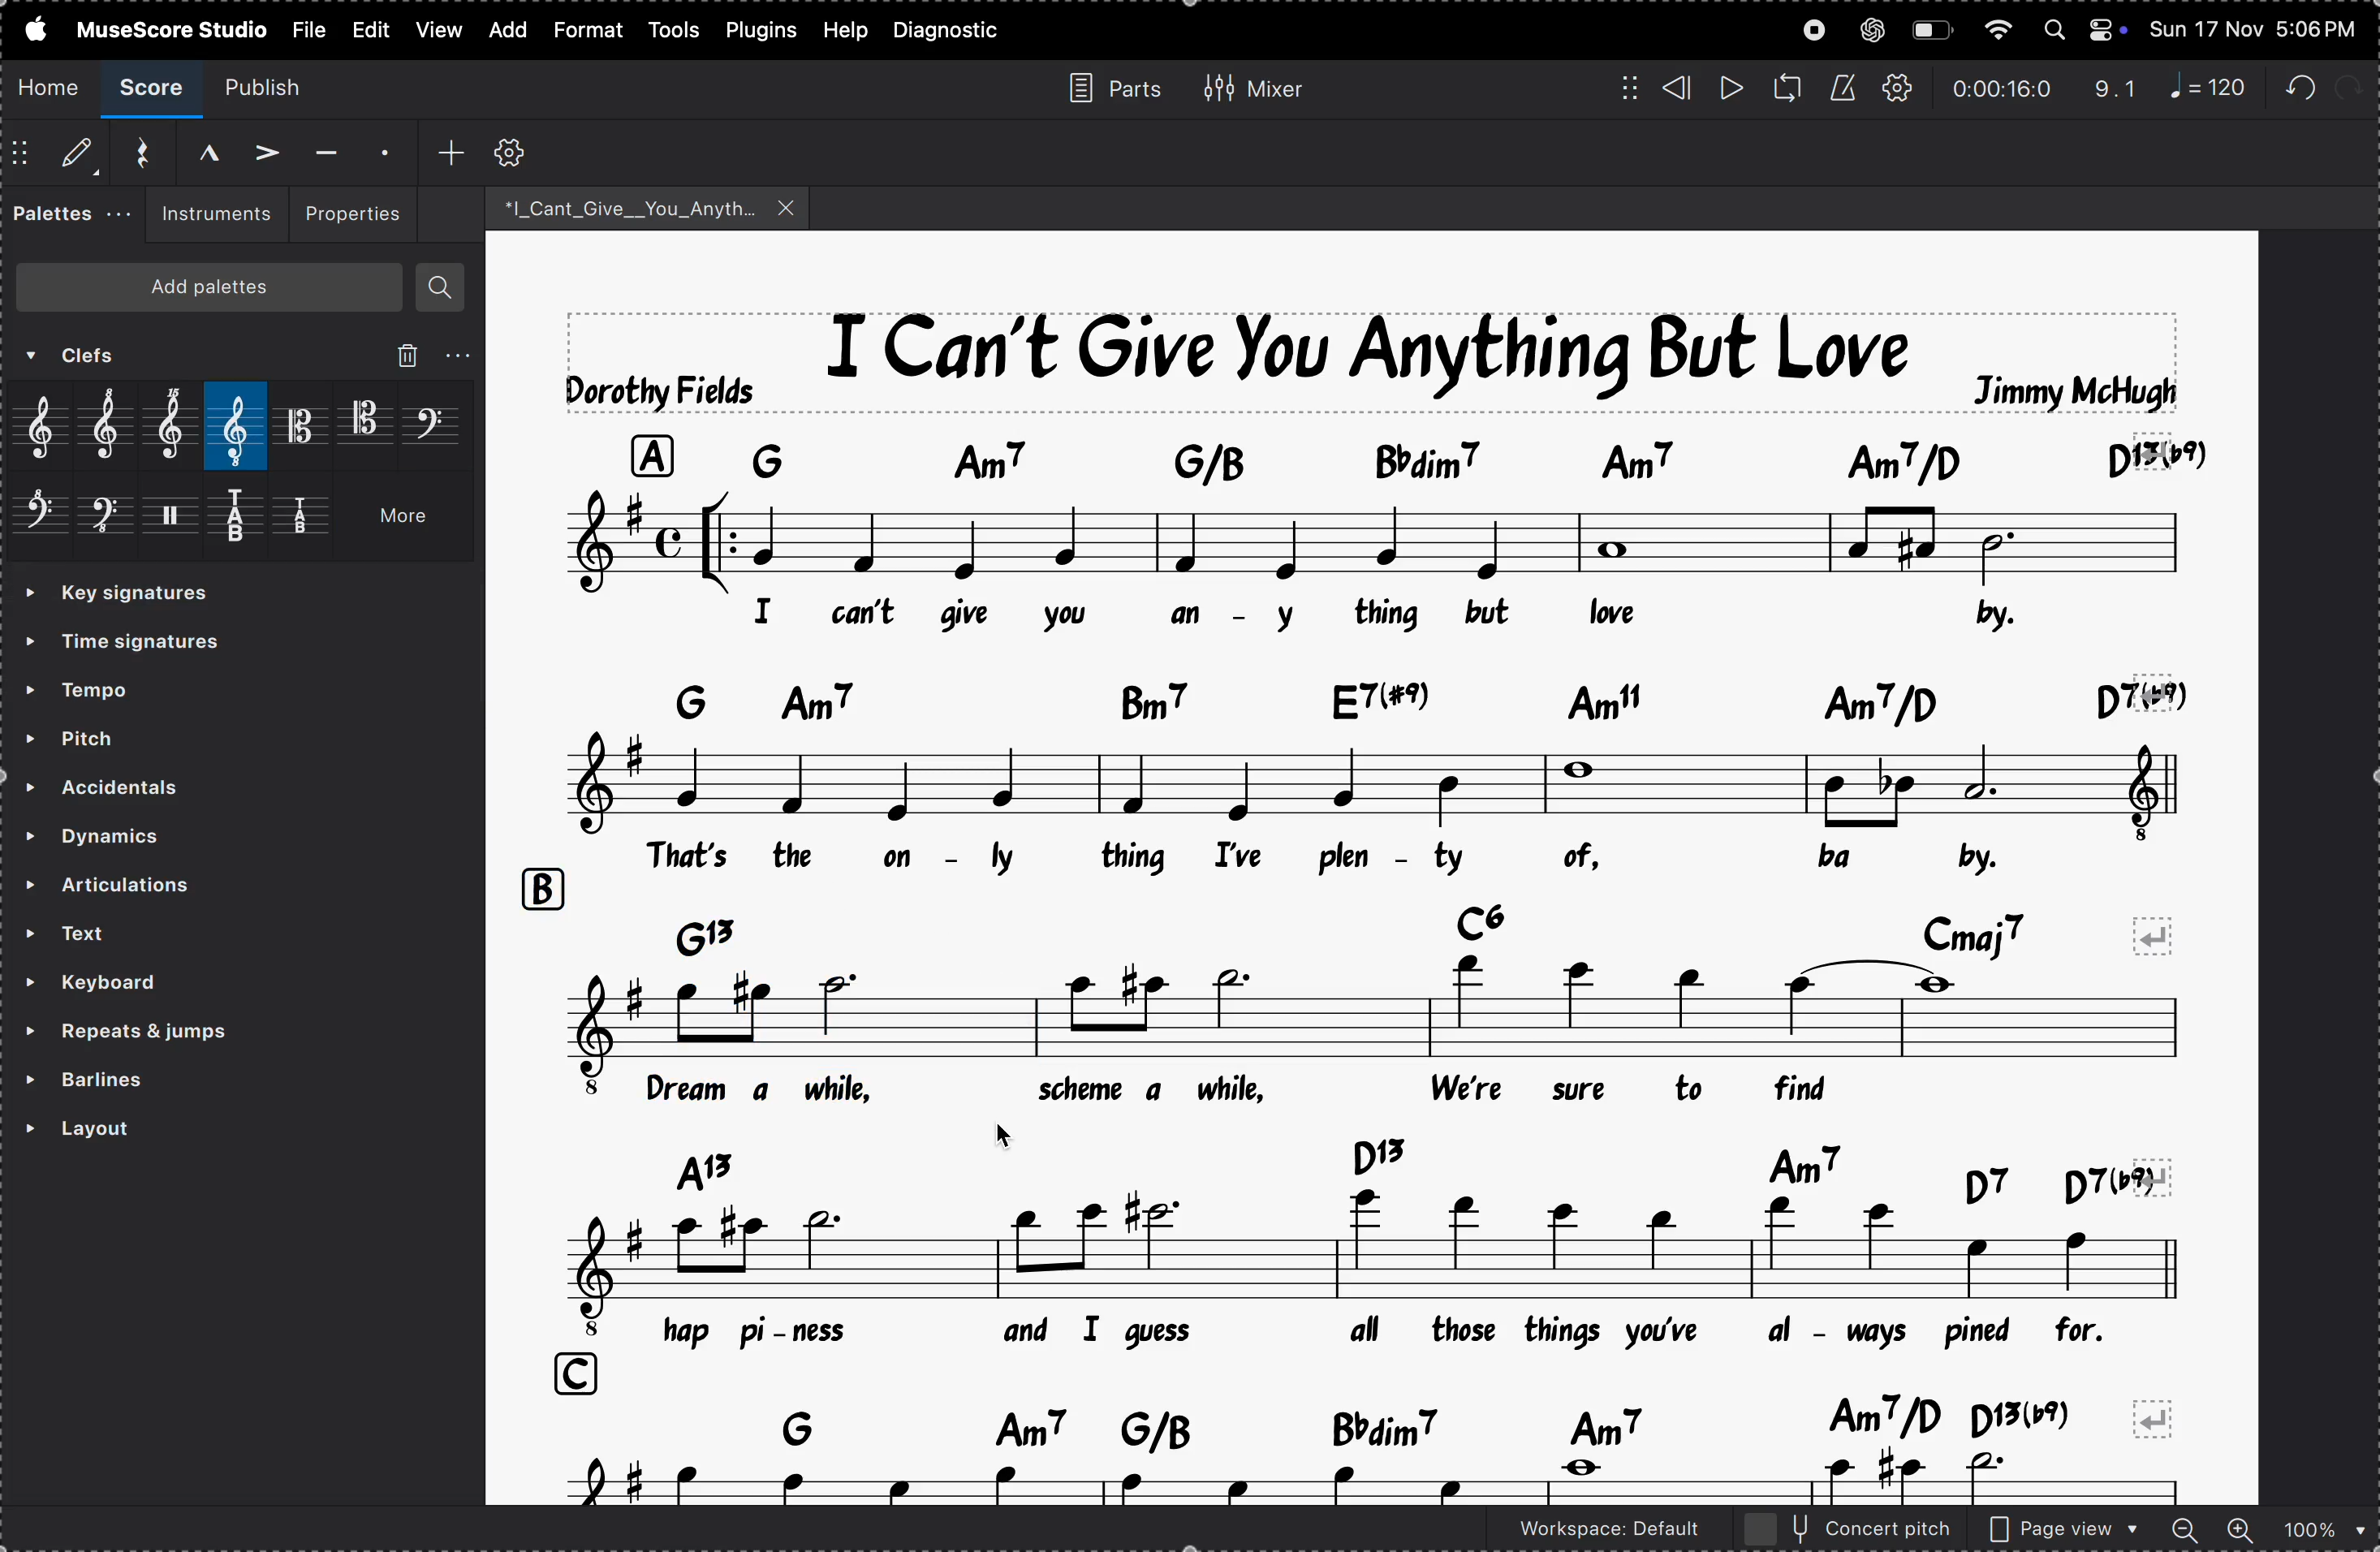 Image resolution: width=2380 pixels, height=1552 pixels. What do you see at coordinates (41, 521) in the screenshot?
I see `bass clef 8 va alta` at bounding box center [41, 521].